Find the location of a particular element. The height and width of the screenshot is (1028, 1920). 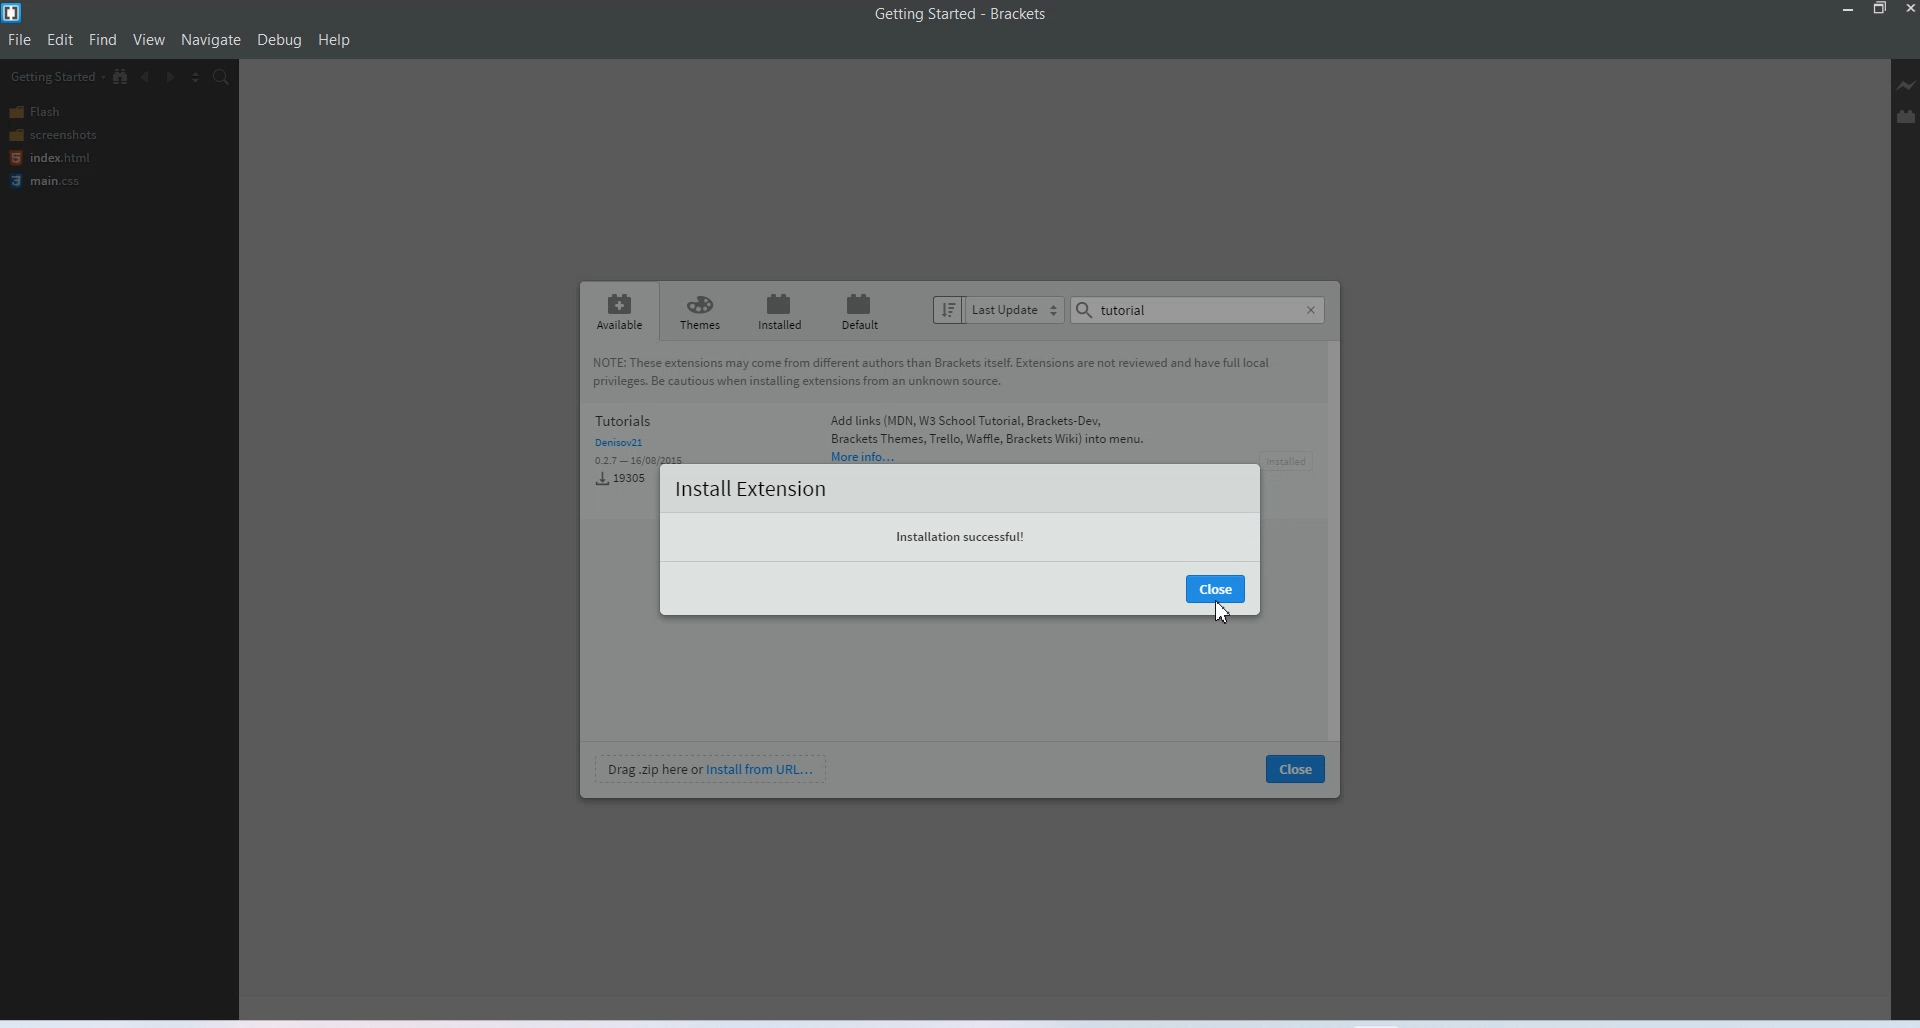

Available is located at coordinates (619, 310).